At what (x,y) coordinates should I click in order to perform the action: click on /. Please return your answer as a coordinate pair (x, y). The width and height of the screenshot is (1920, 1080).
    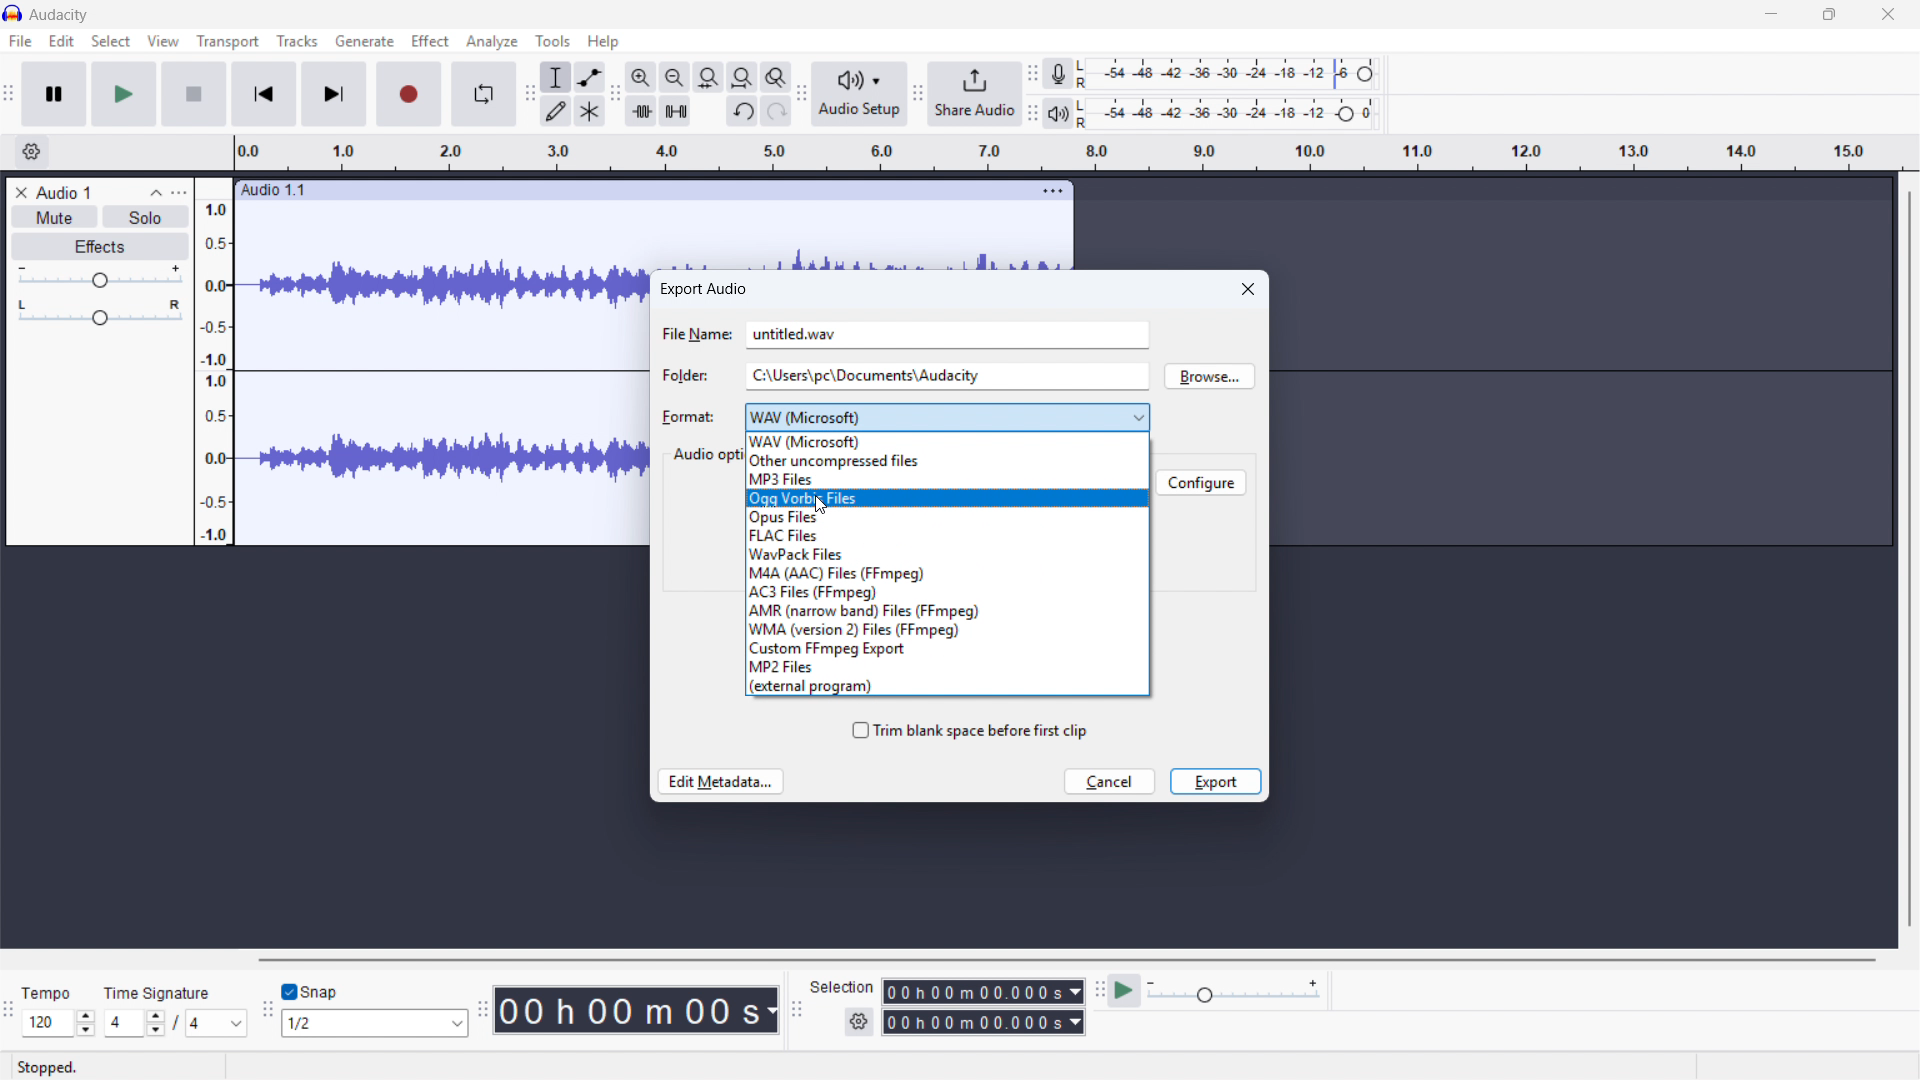
    Looking at the image, I should click on (178, 1022).